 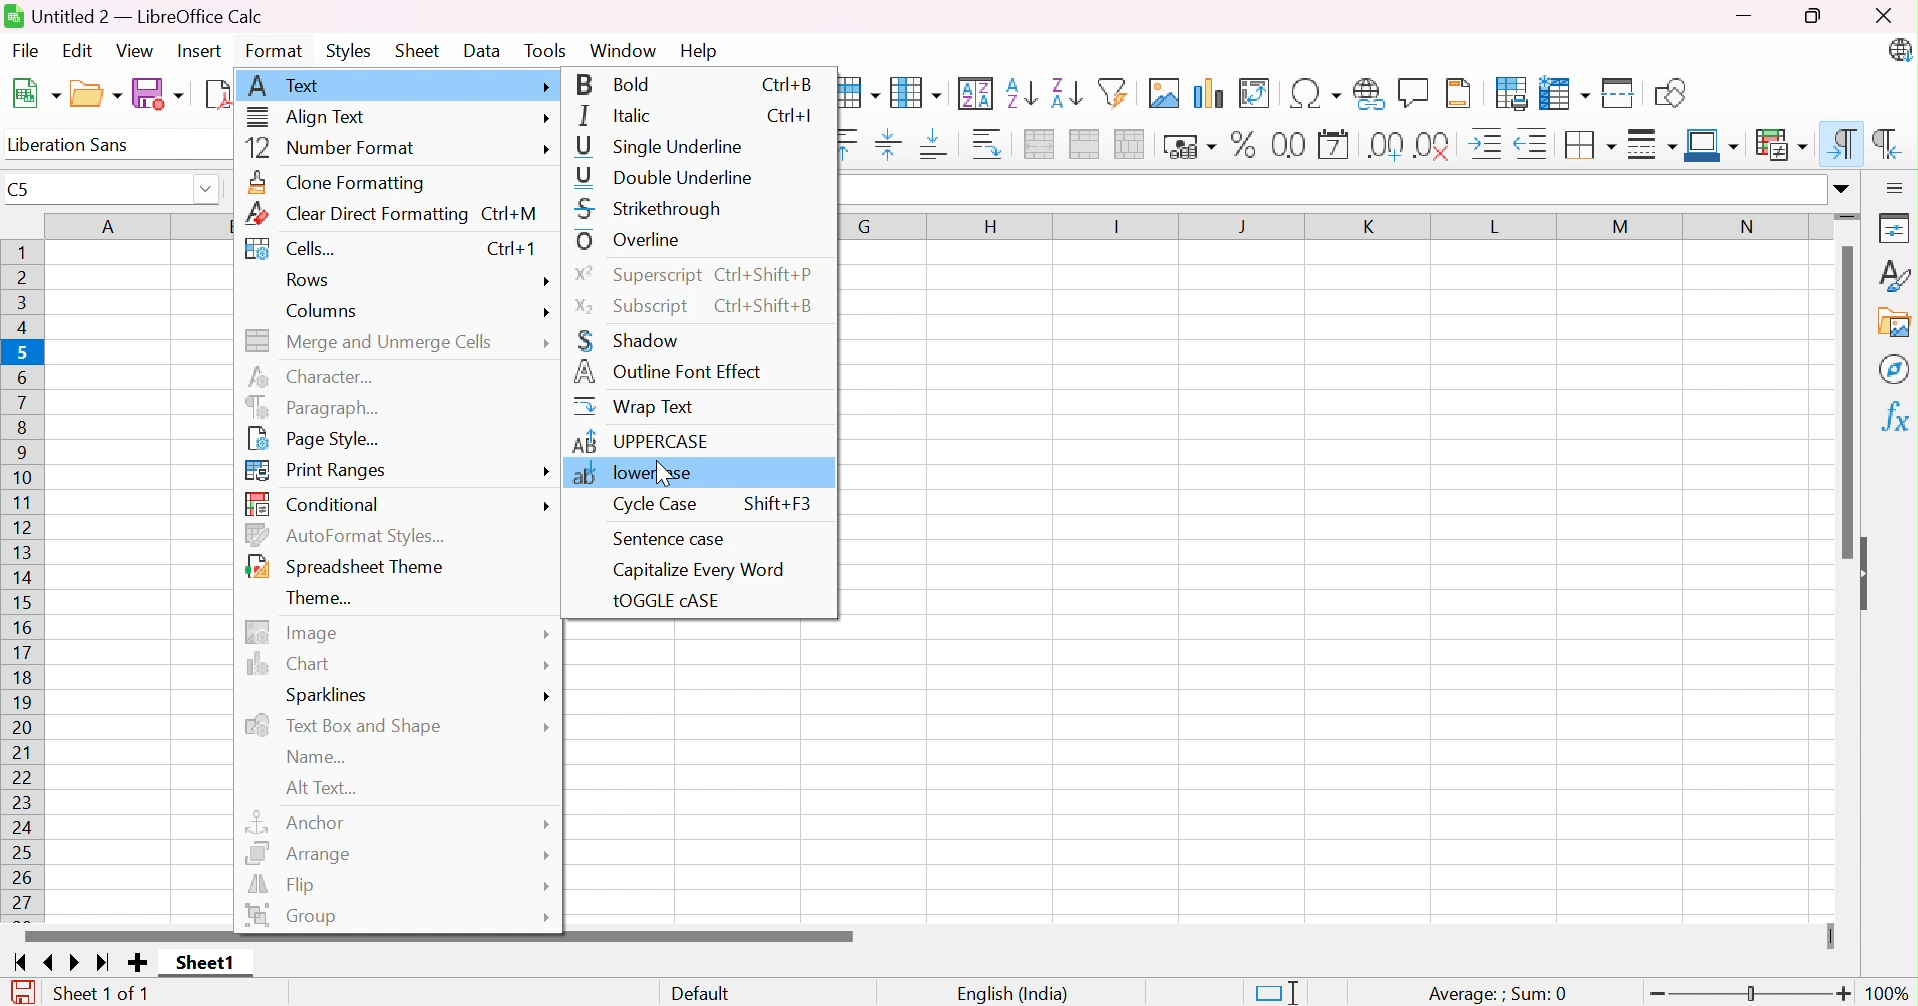 I want to click on Sort, so click(x=978, y=91).